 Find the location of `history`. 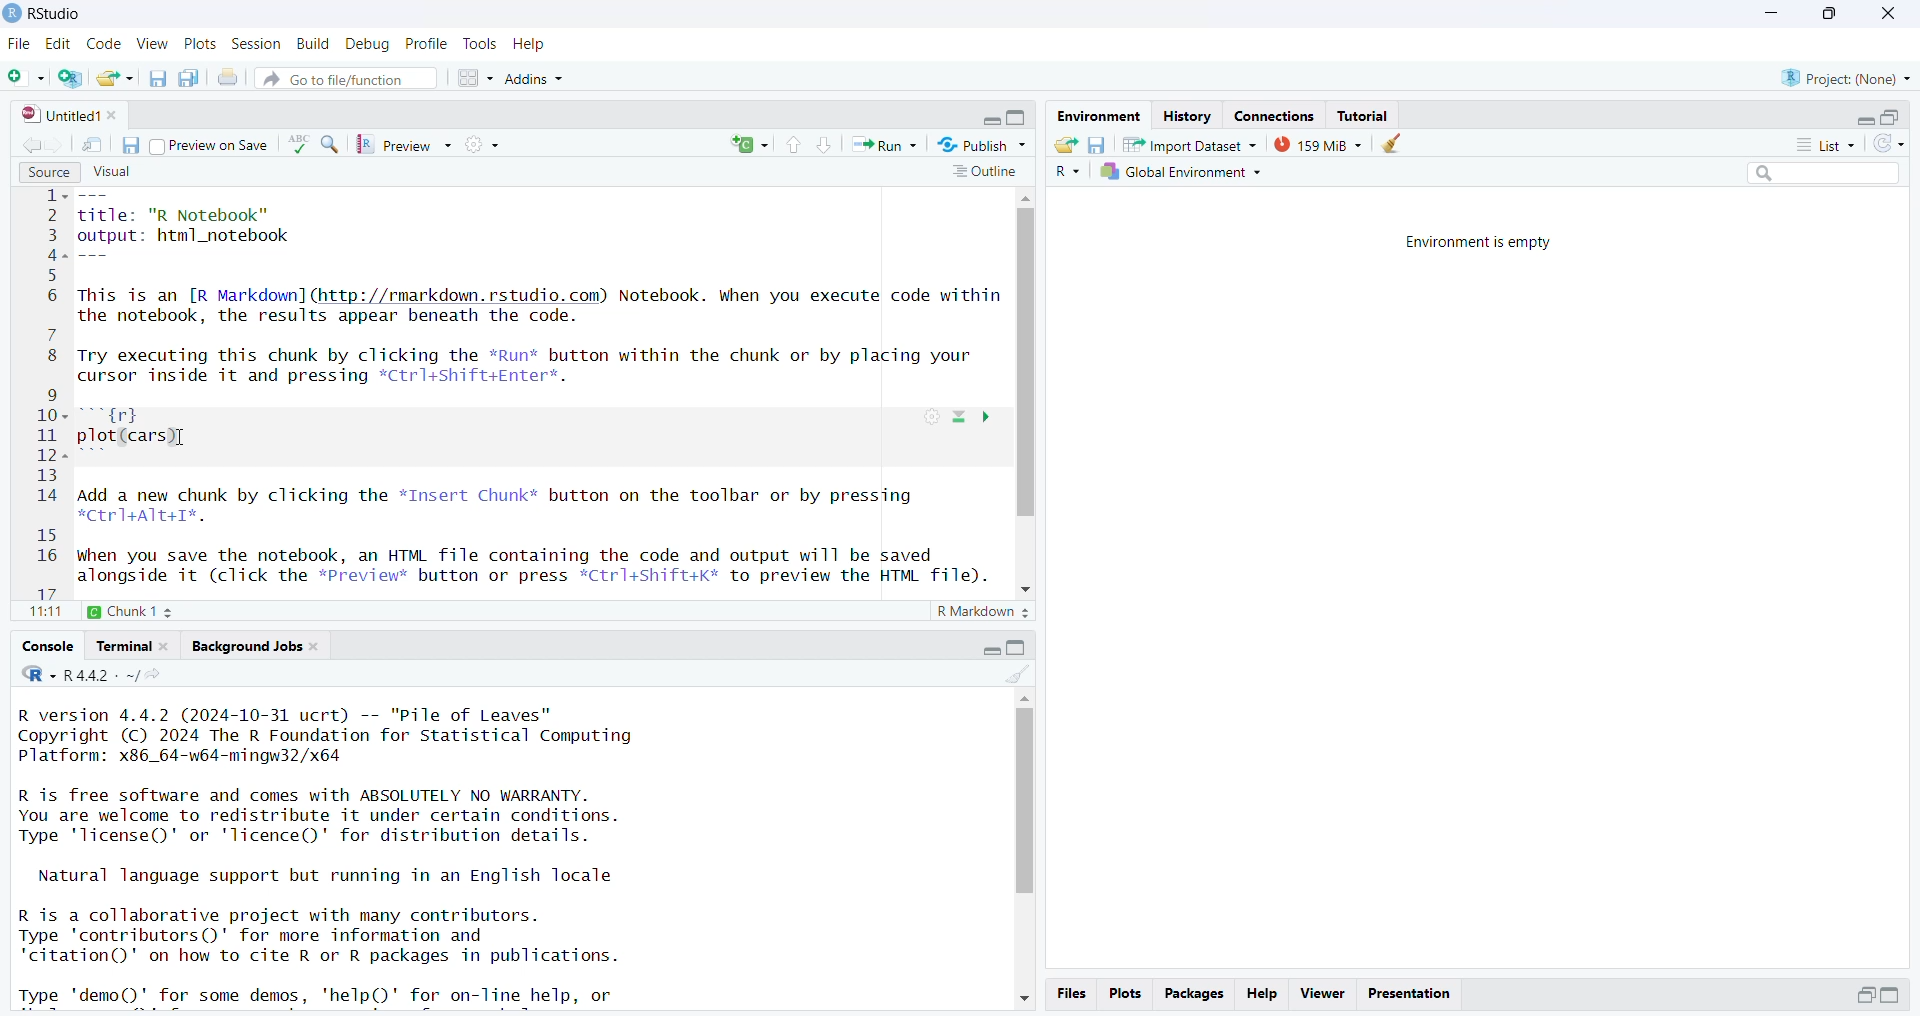

history is located at coordinates (1186, 117).